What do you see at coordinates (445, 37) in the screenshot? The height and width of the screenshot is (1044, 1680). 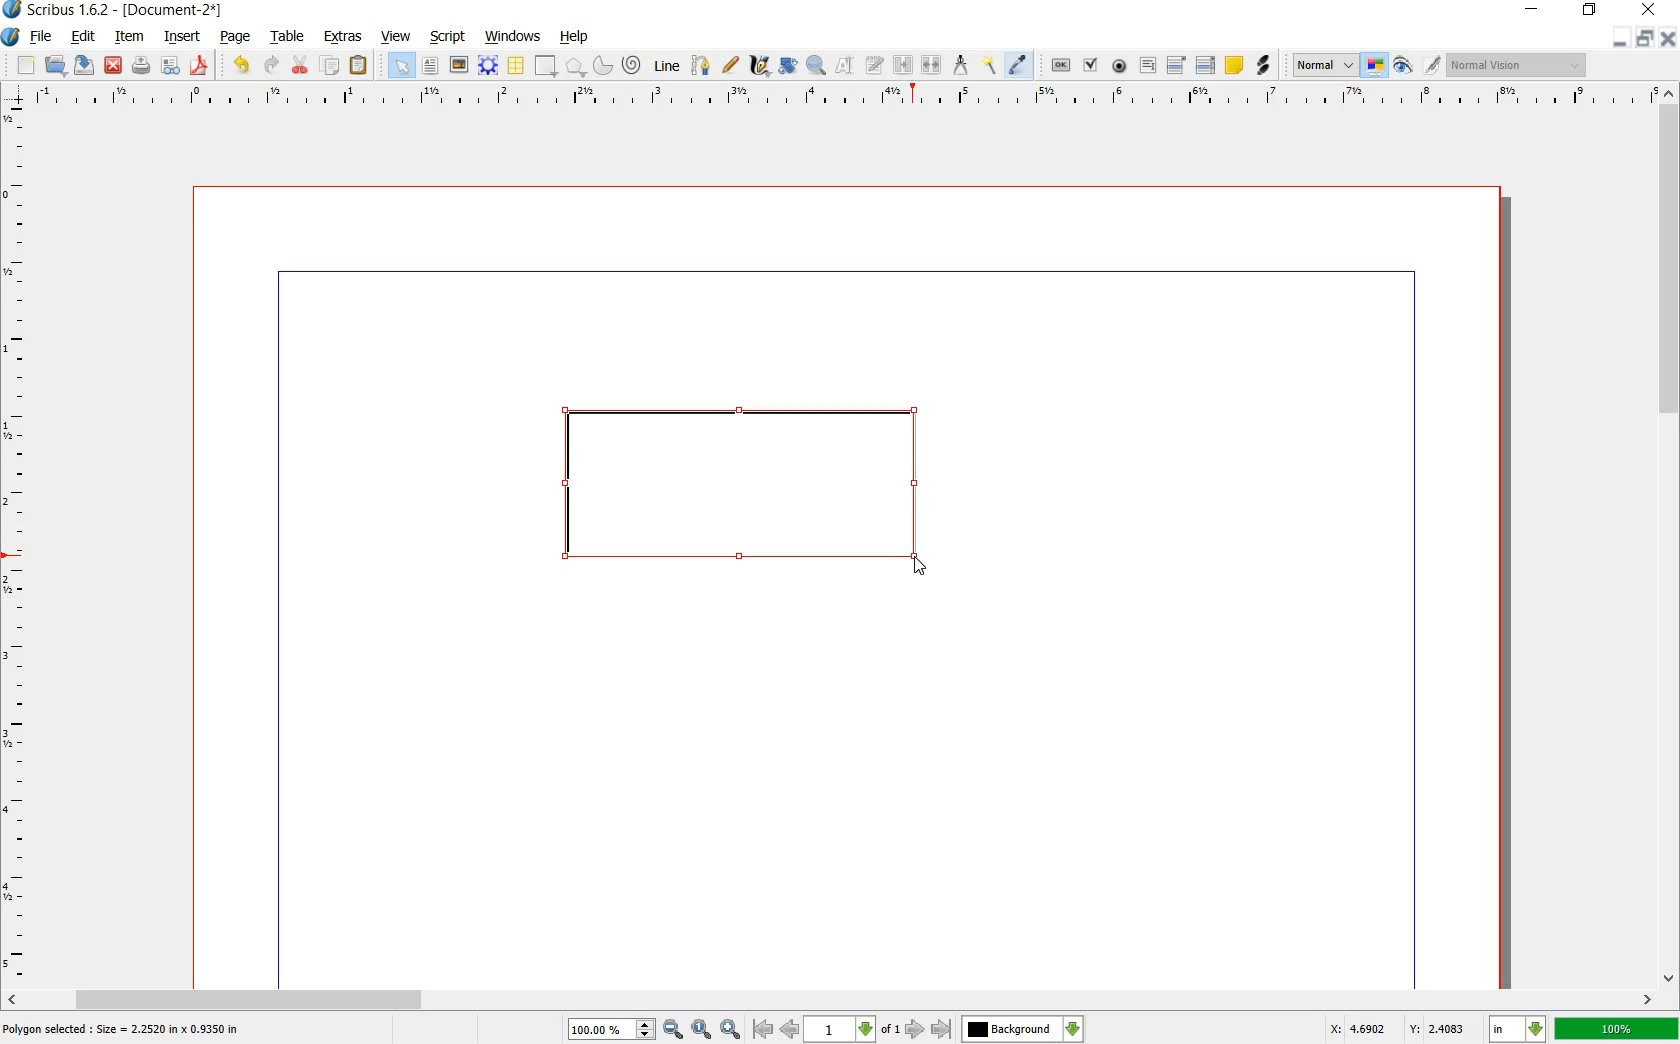 I see `SCRIPT` at bounding box center [445, 37].